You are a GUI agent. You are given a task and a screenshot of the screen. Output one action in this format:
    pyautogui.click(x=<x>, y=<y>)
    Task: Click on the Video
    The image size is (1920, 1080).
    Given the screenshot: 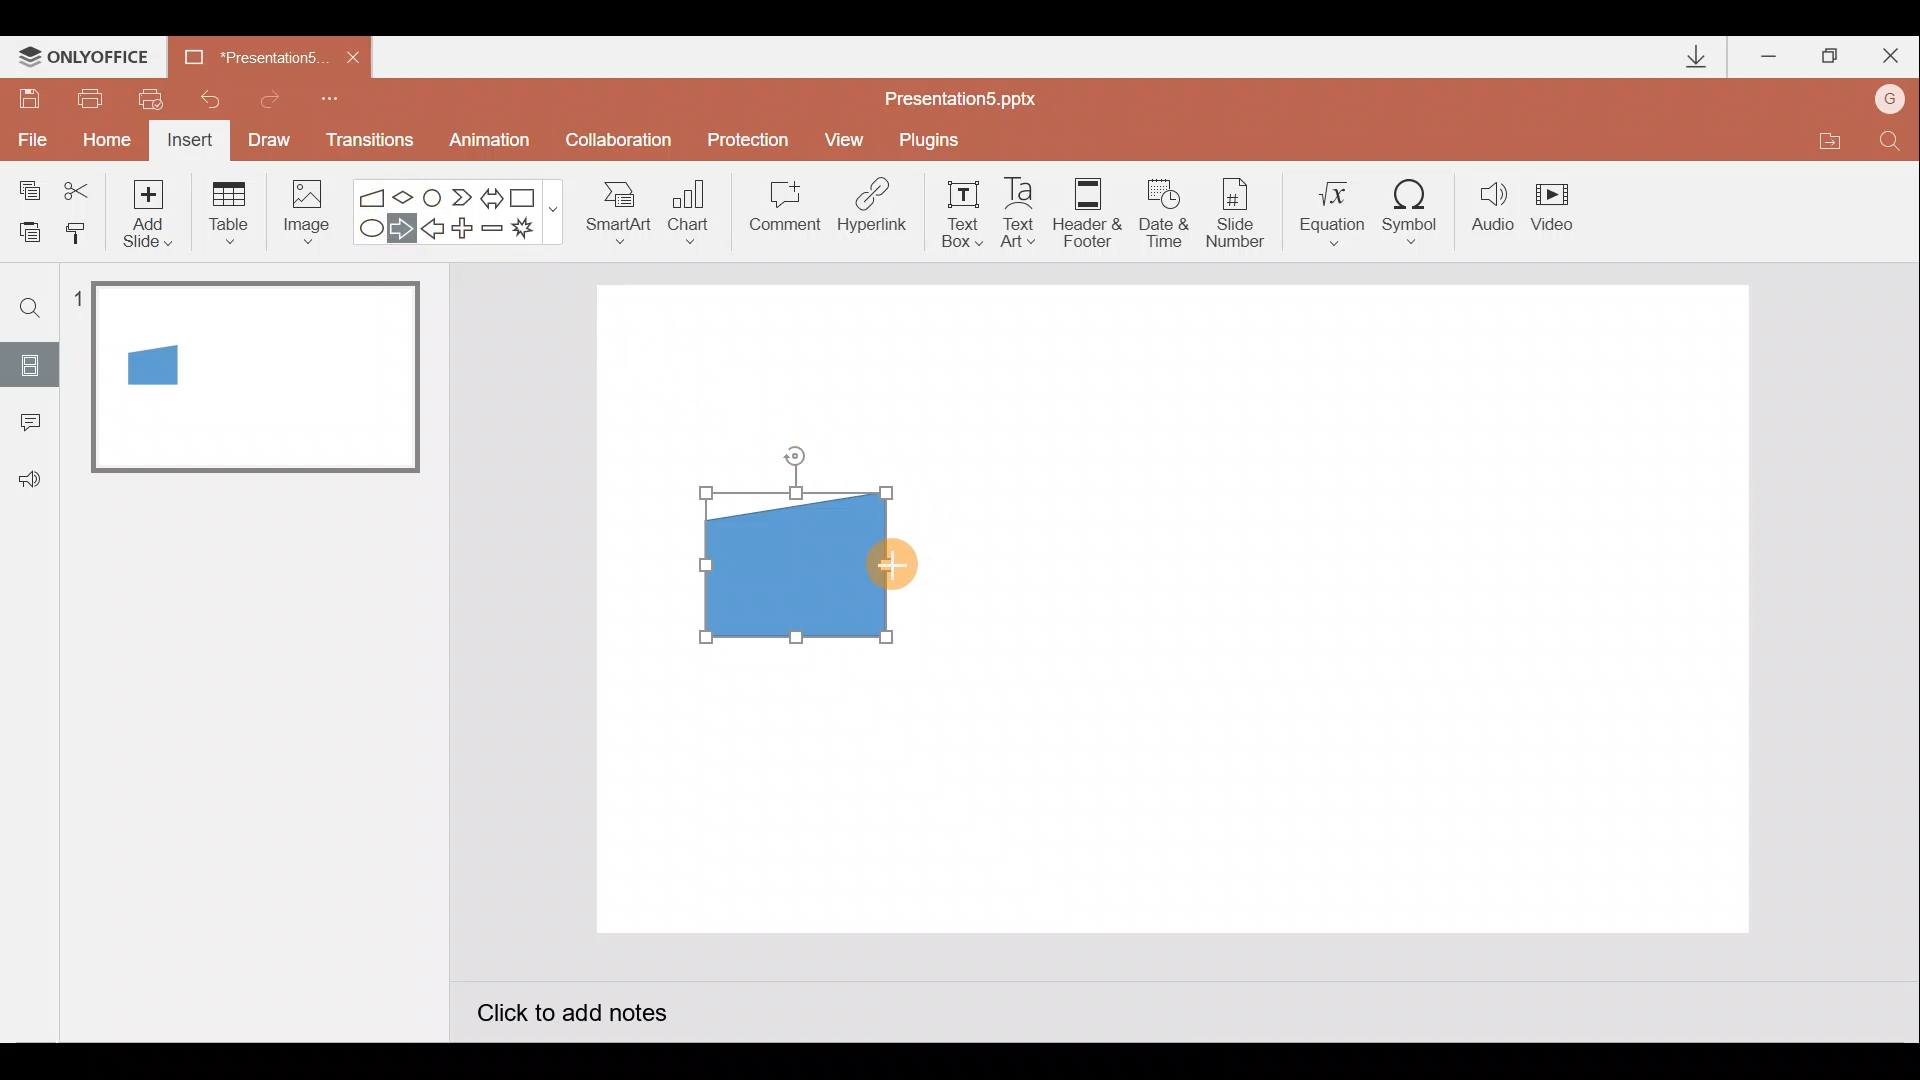 What is the action you would take?
    pyautogui.click(x=1560, y=209)
    